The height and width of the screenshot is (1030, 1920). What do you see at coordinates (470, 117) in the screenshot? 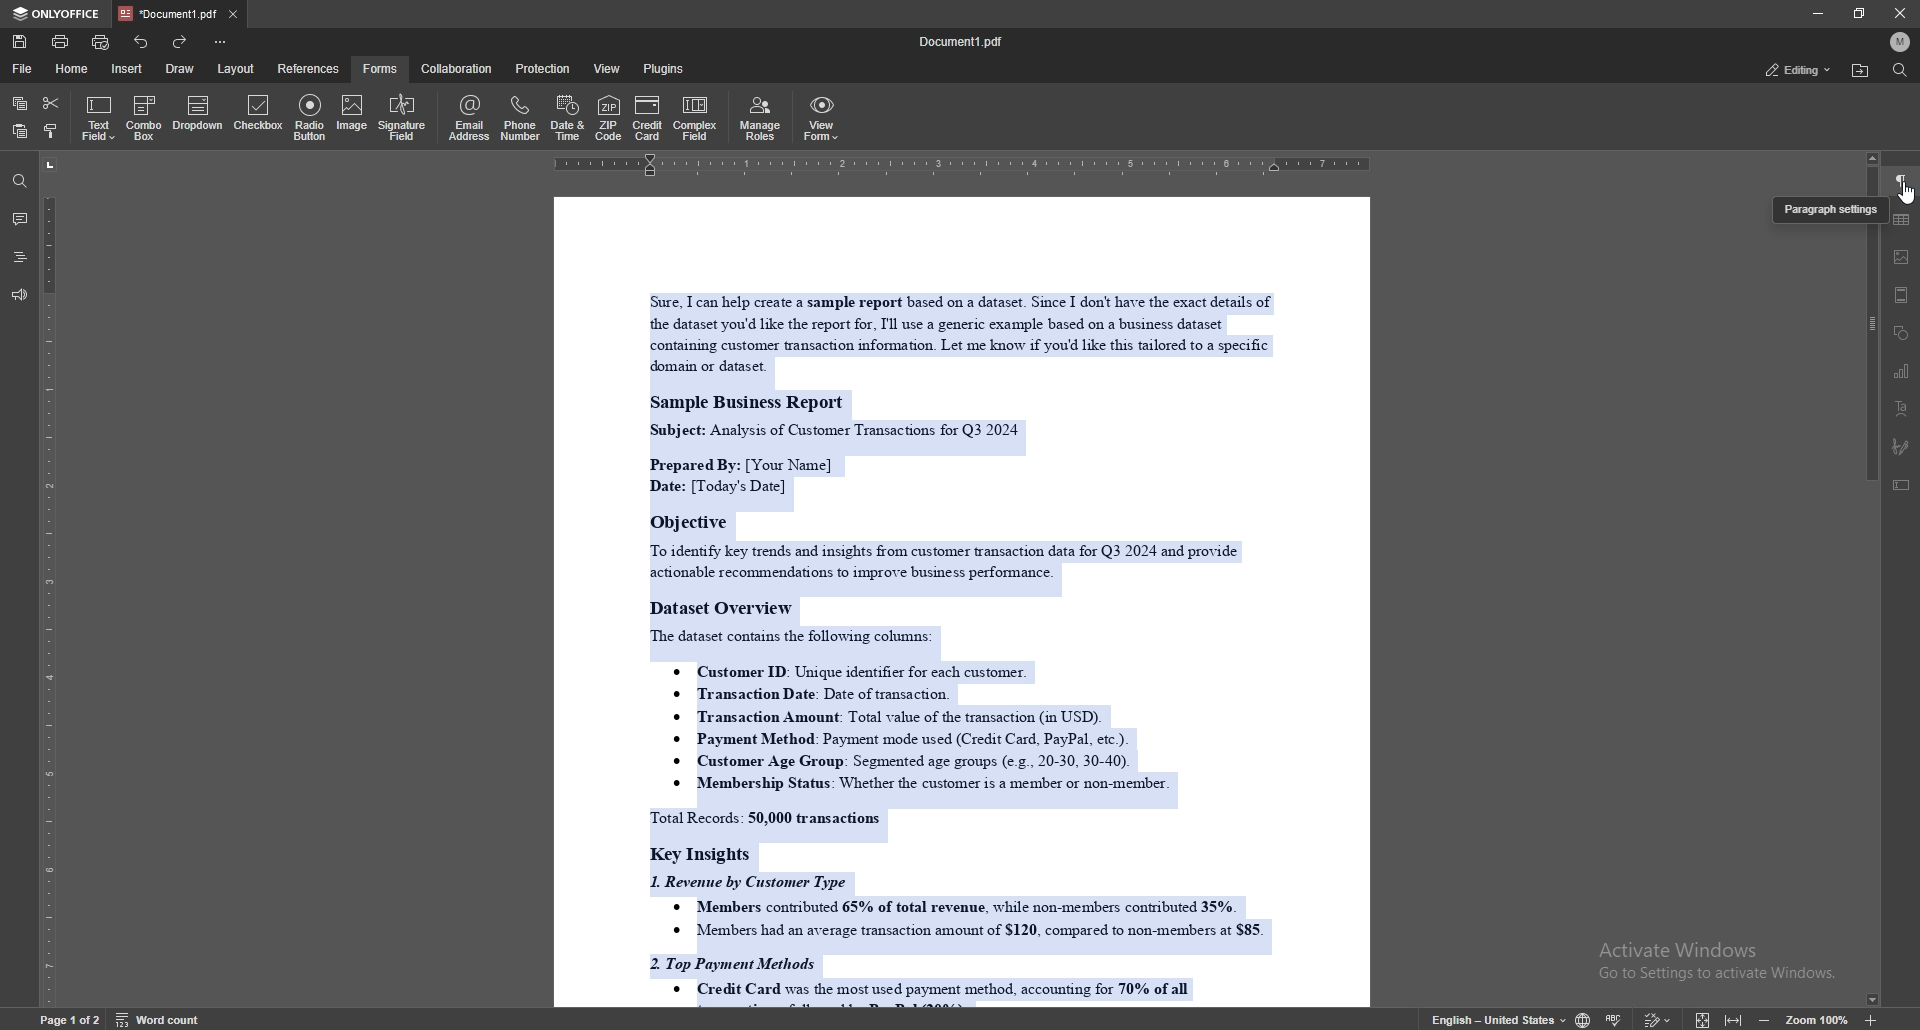
I see `email address` at bounding box center [470, 117].